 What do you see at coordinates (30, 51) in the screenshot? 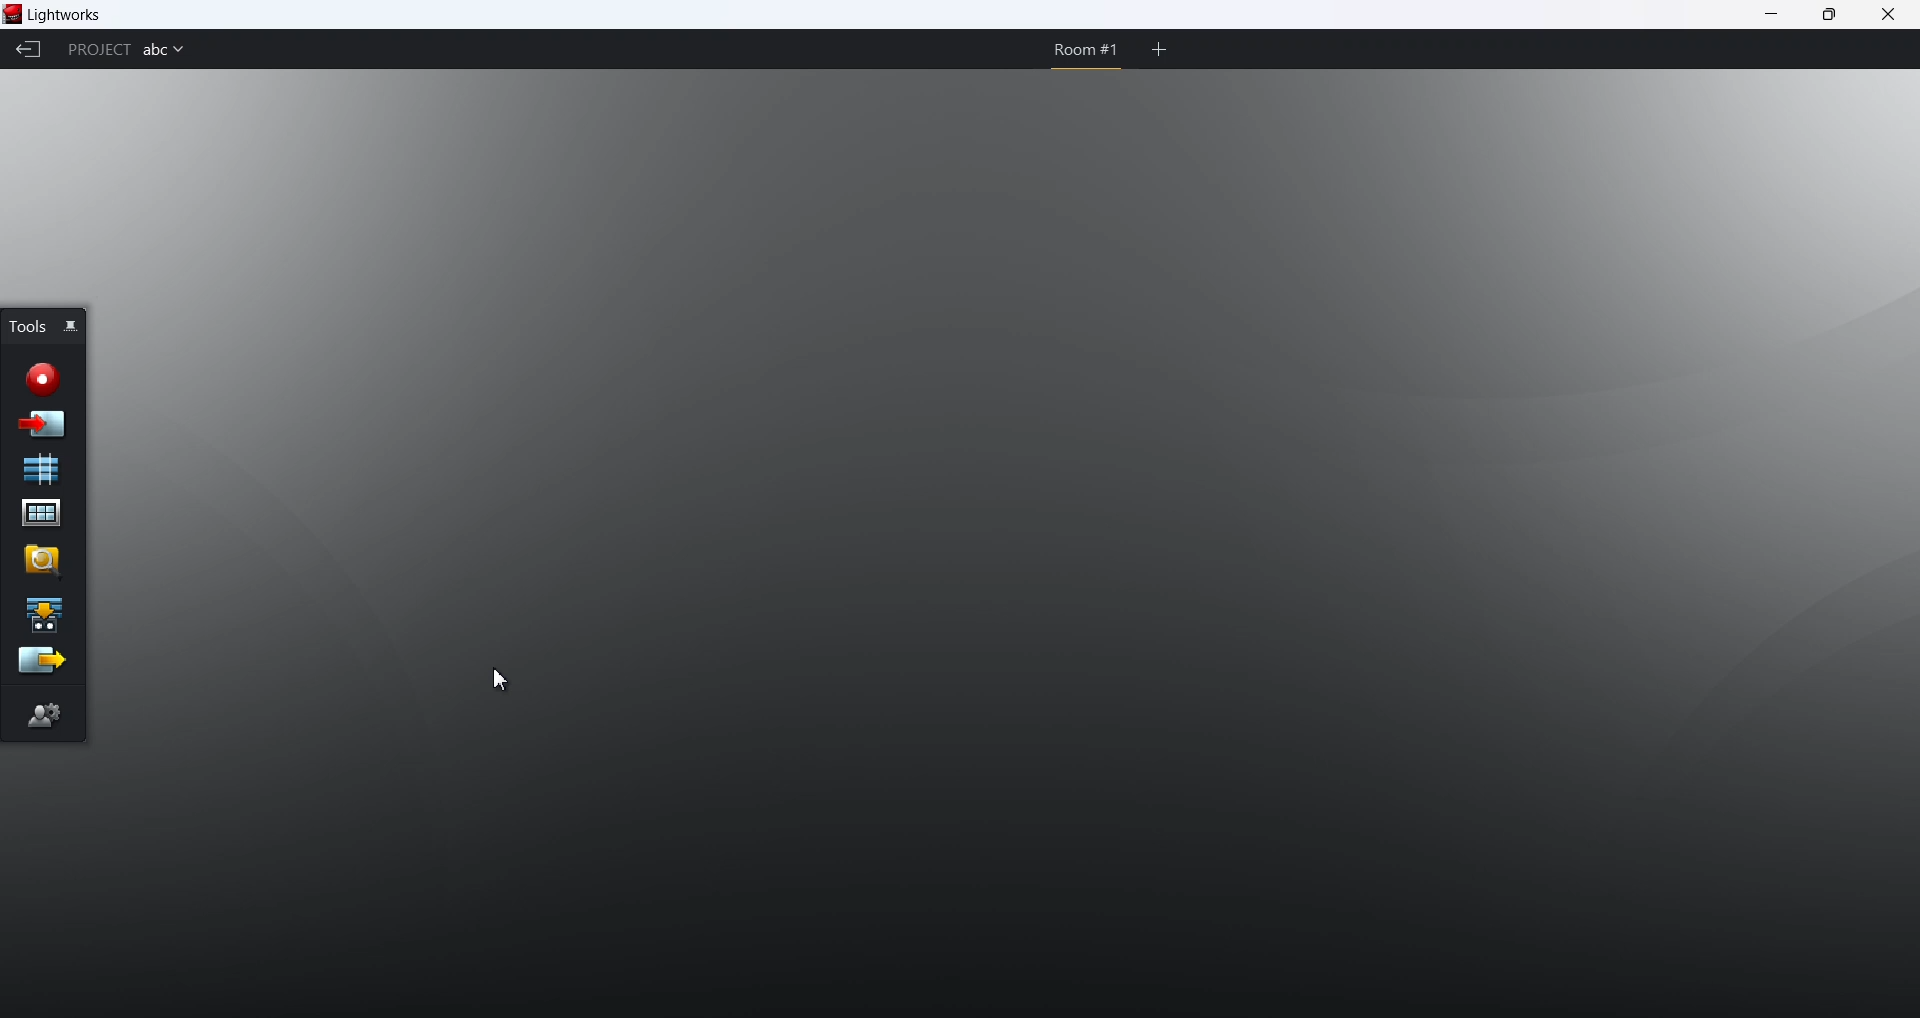
I see `back` at bounding box center [30, 51].